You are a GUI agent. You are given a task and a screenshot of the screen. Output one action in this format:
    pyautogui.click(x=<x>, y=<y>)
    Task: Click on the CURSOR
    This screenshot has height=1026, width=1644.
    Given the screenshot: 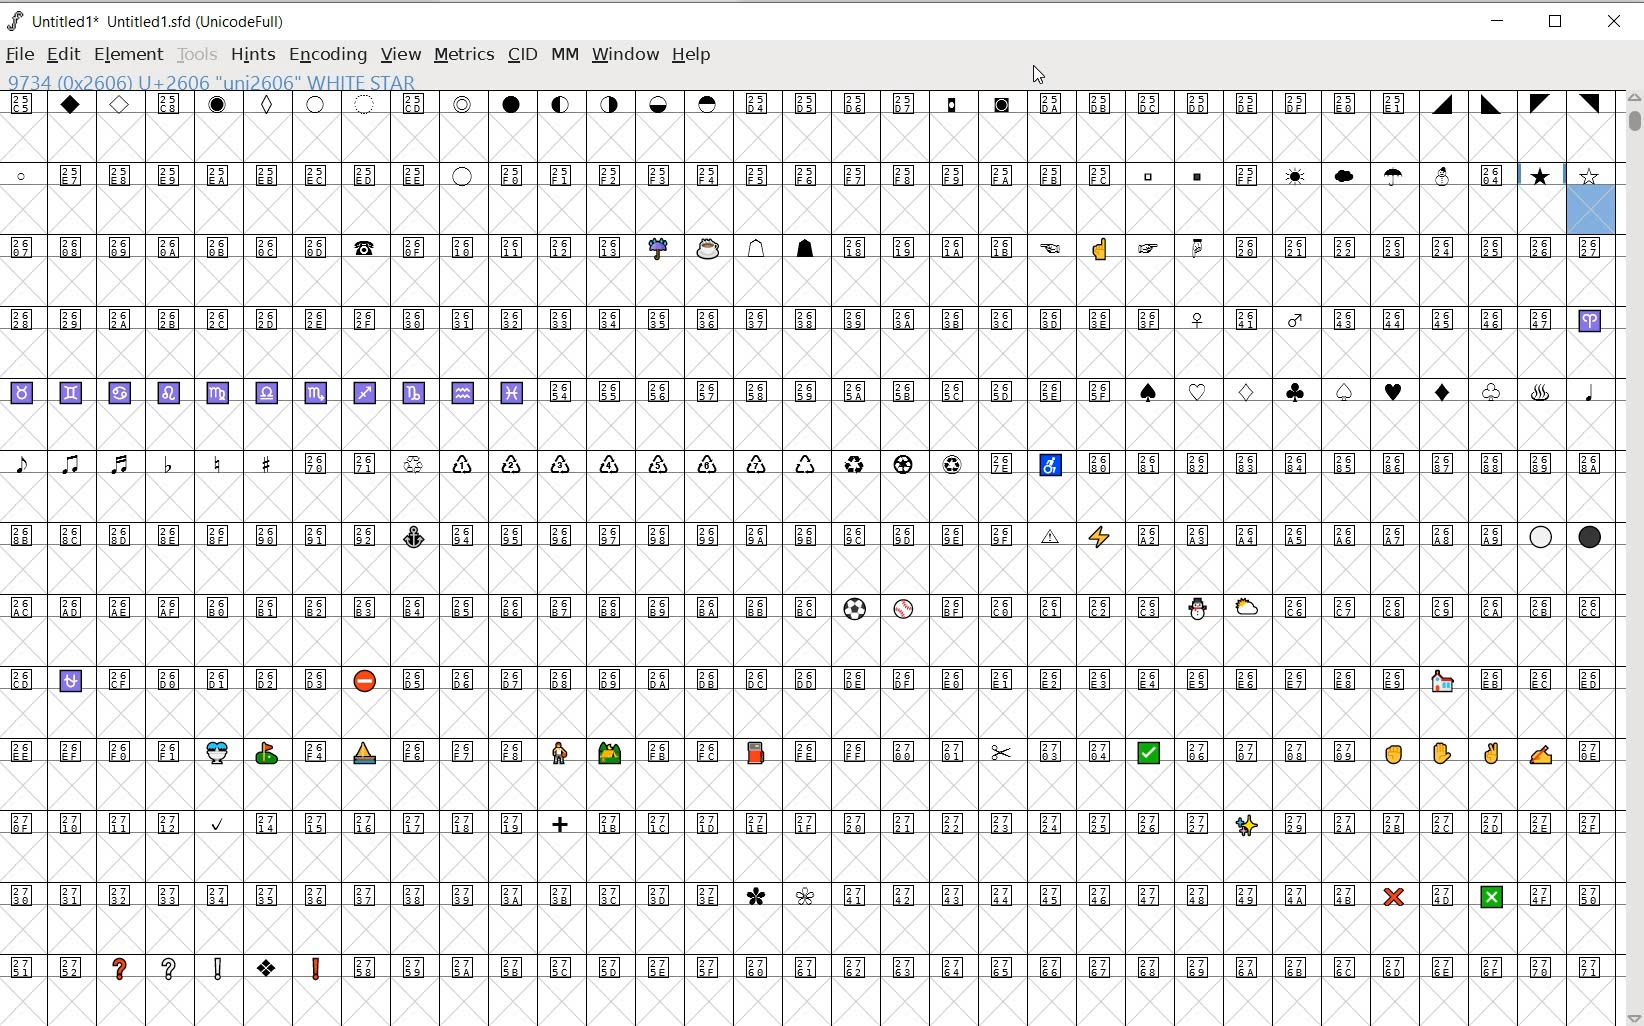 What is the action you would take?
    pyautogui.click(x=1039, y=76)
    